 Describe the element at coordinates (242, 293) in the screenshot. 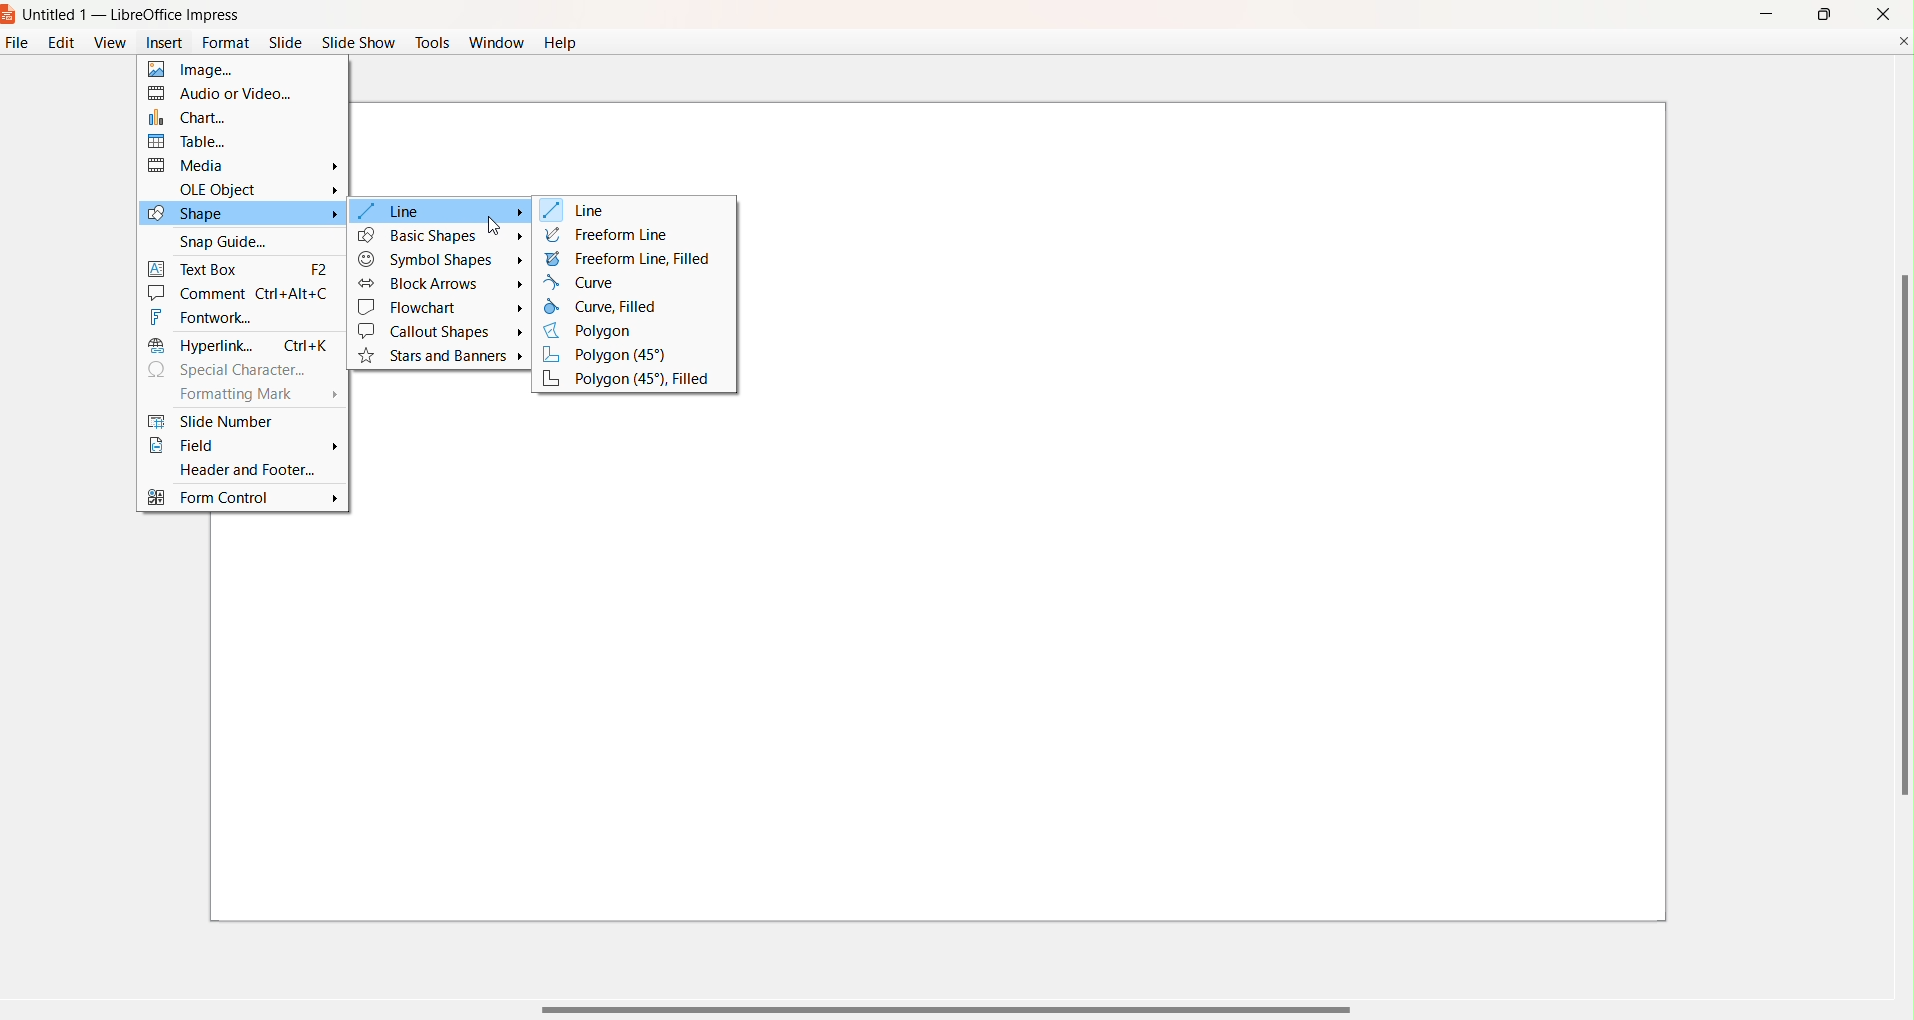

I see `Comment Ctrl+Alt+C` at that location.